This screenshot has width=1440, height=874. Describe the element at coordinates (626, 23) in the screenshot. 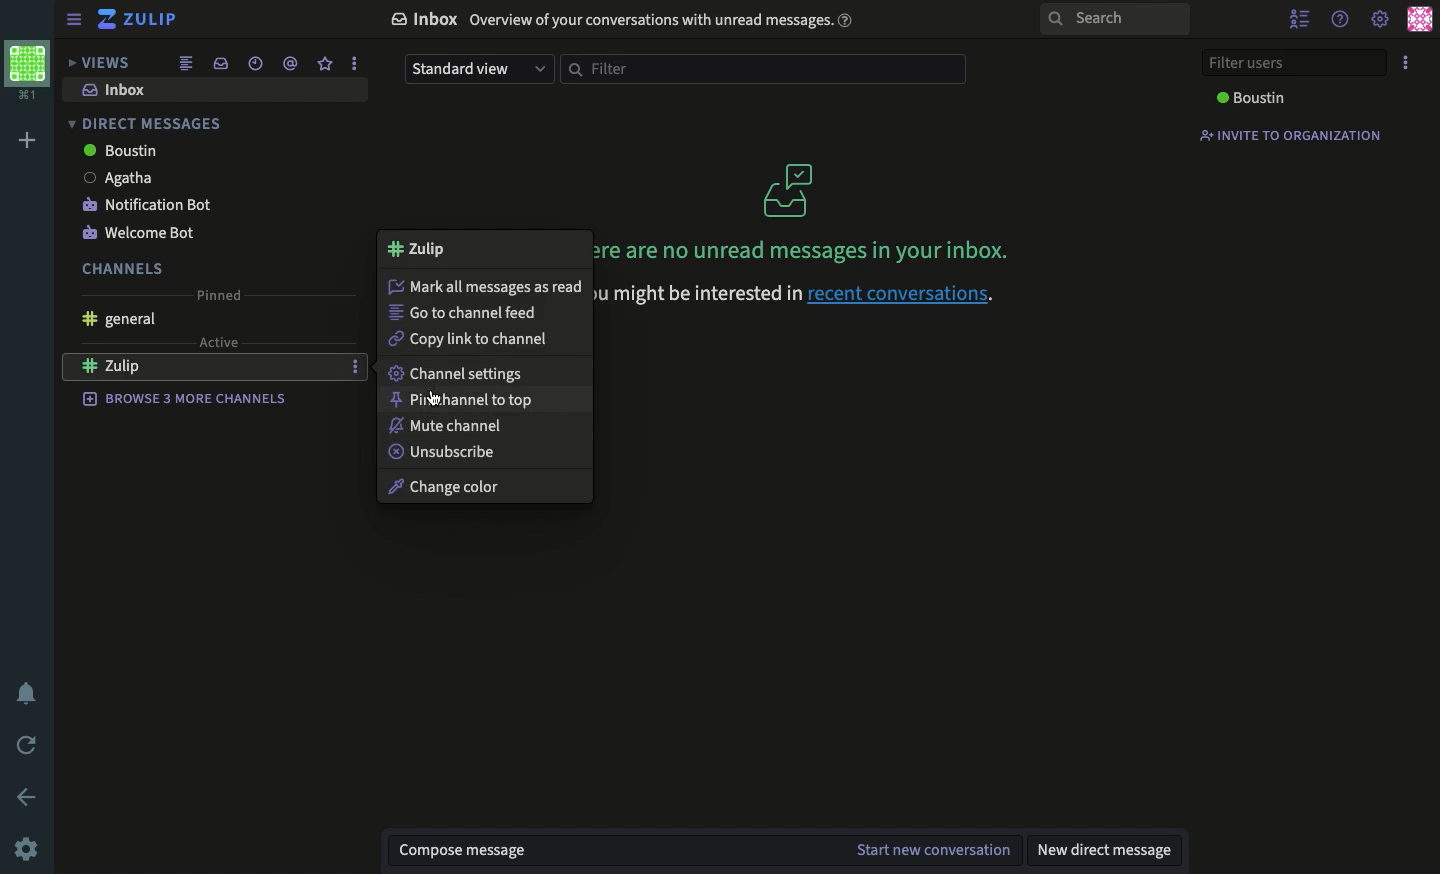

I see ` Inbox Overview of your conversations with unread messages.` at that location.